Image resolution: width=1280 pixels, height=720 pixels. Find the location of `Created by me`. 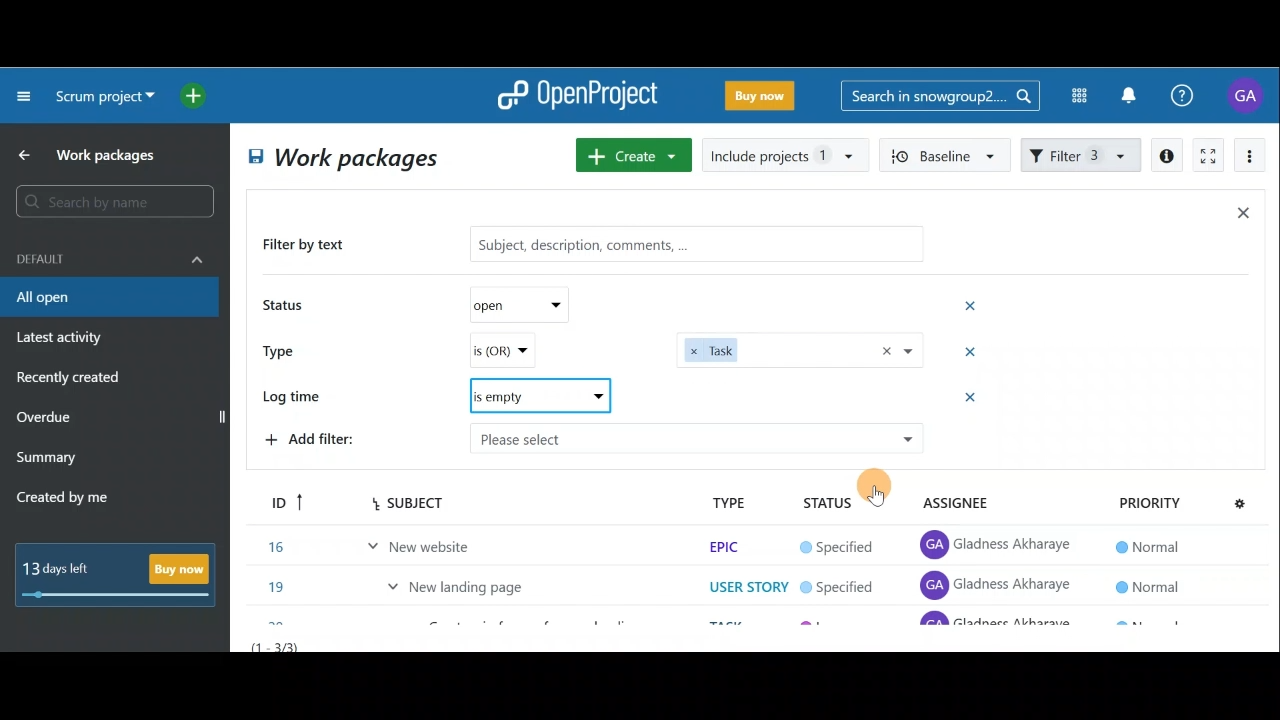

Created by me is located at coordinates (74, 500).